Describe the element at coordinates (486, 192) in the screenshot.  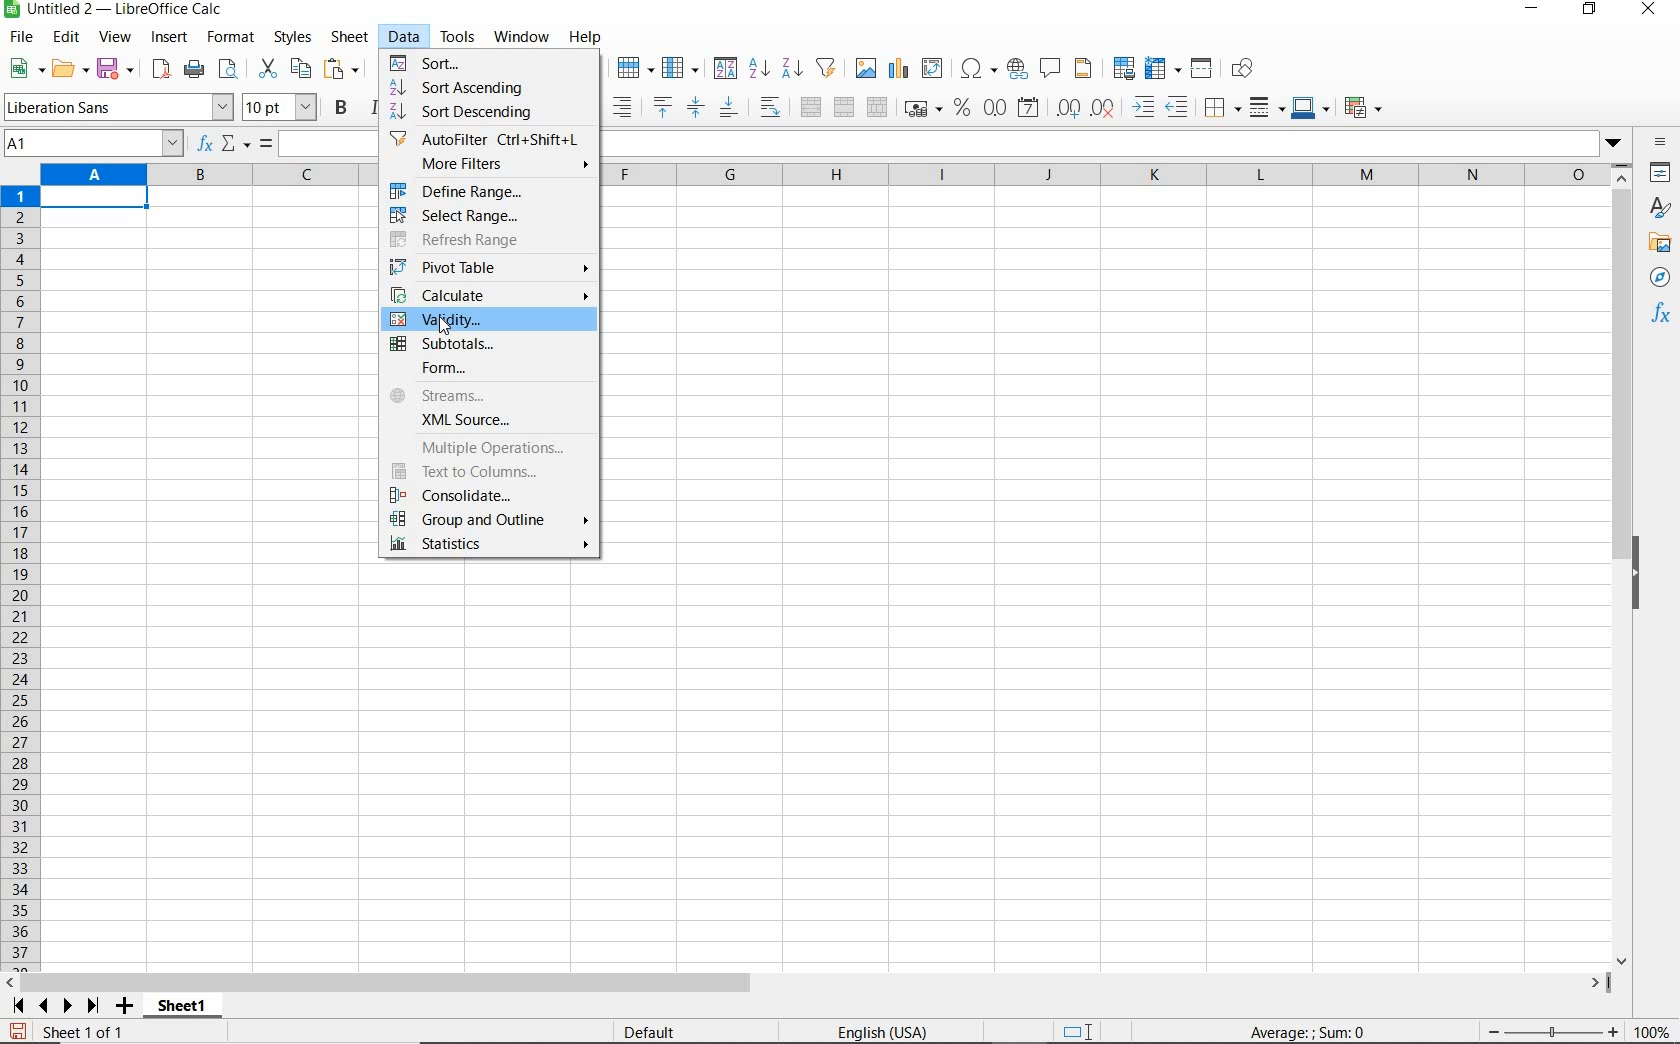
I see `define range` at that location.